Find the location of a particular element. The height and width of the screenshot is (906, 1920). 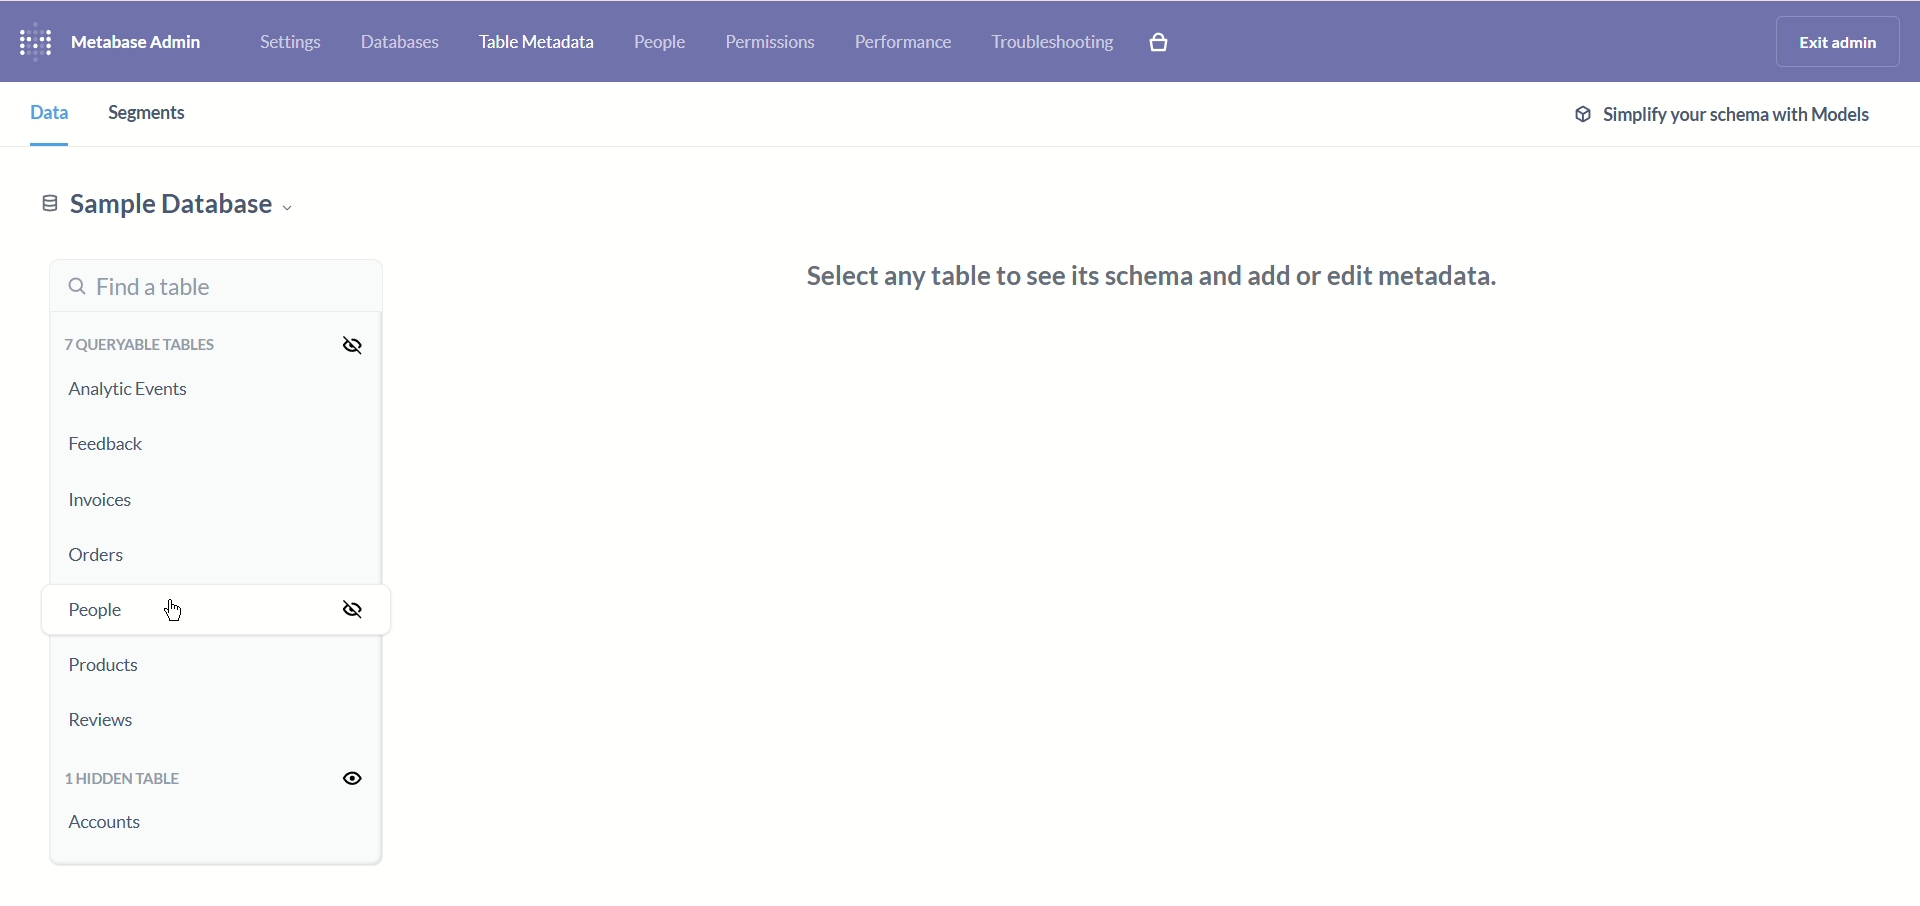

Find a table is located at coordinates (211, 287).